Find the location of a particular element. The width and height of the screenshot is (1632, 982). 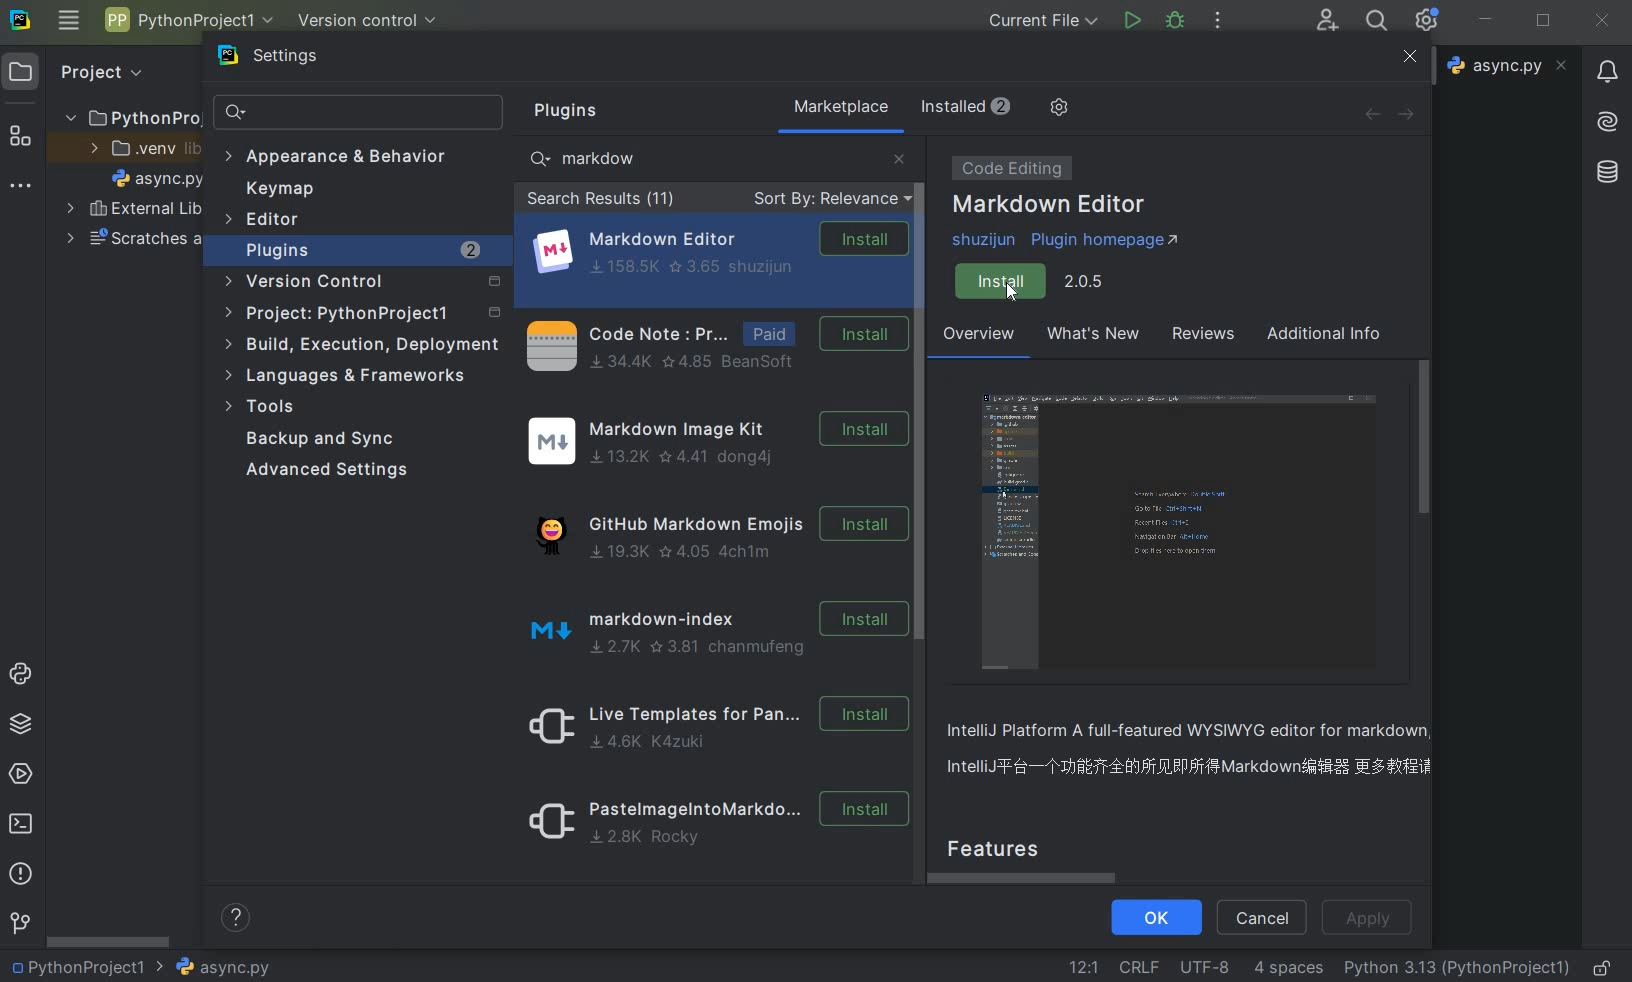

plugins is located at coordinates (573, 111).